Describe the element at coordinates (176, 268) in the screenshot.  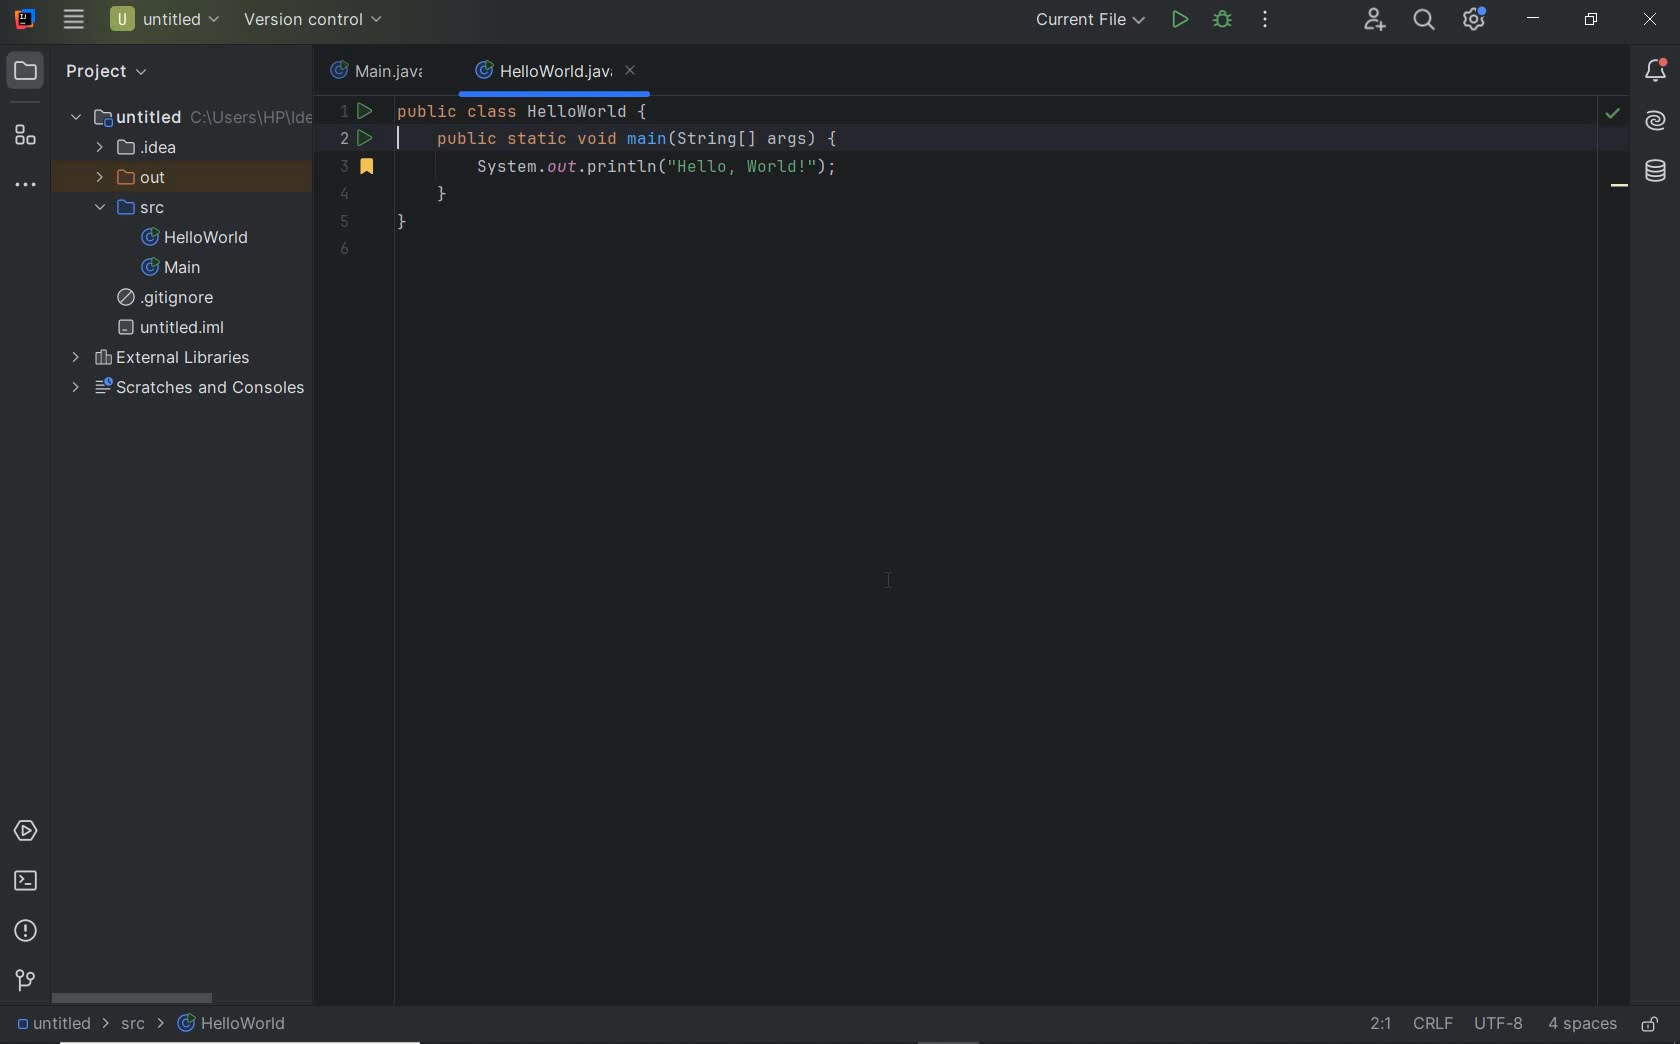
I see `Main` at that location.